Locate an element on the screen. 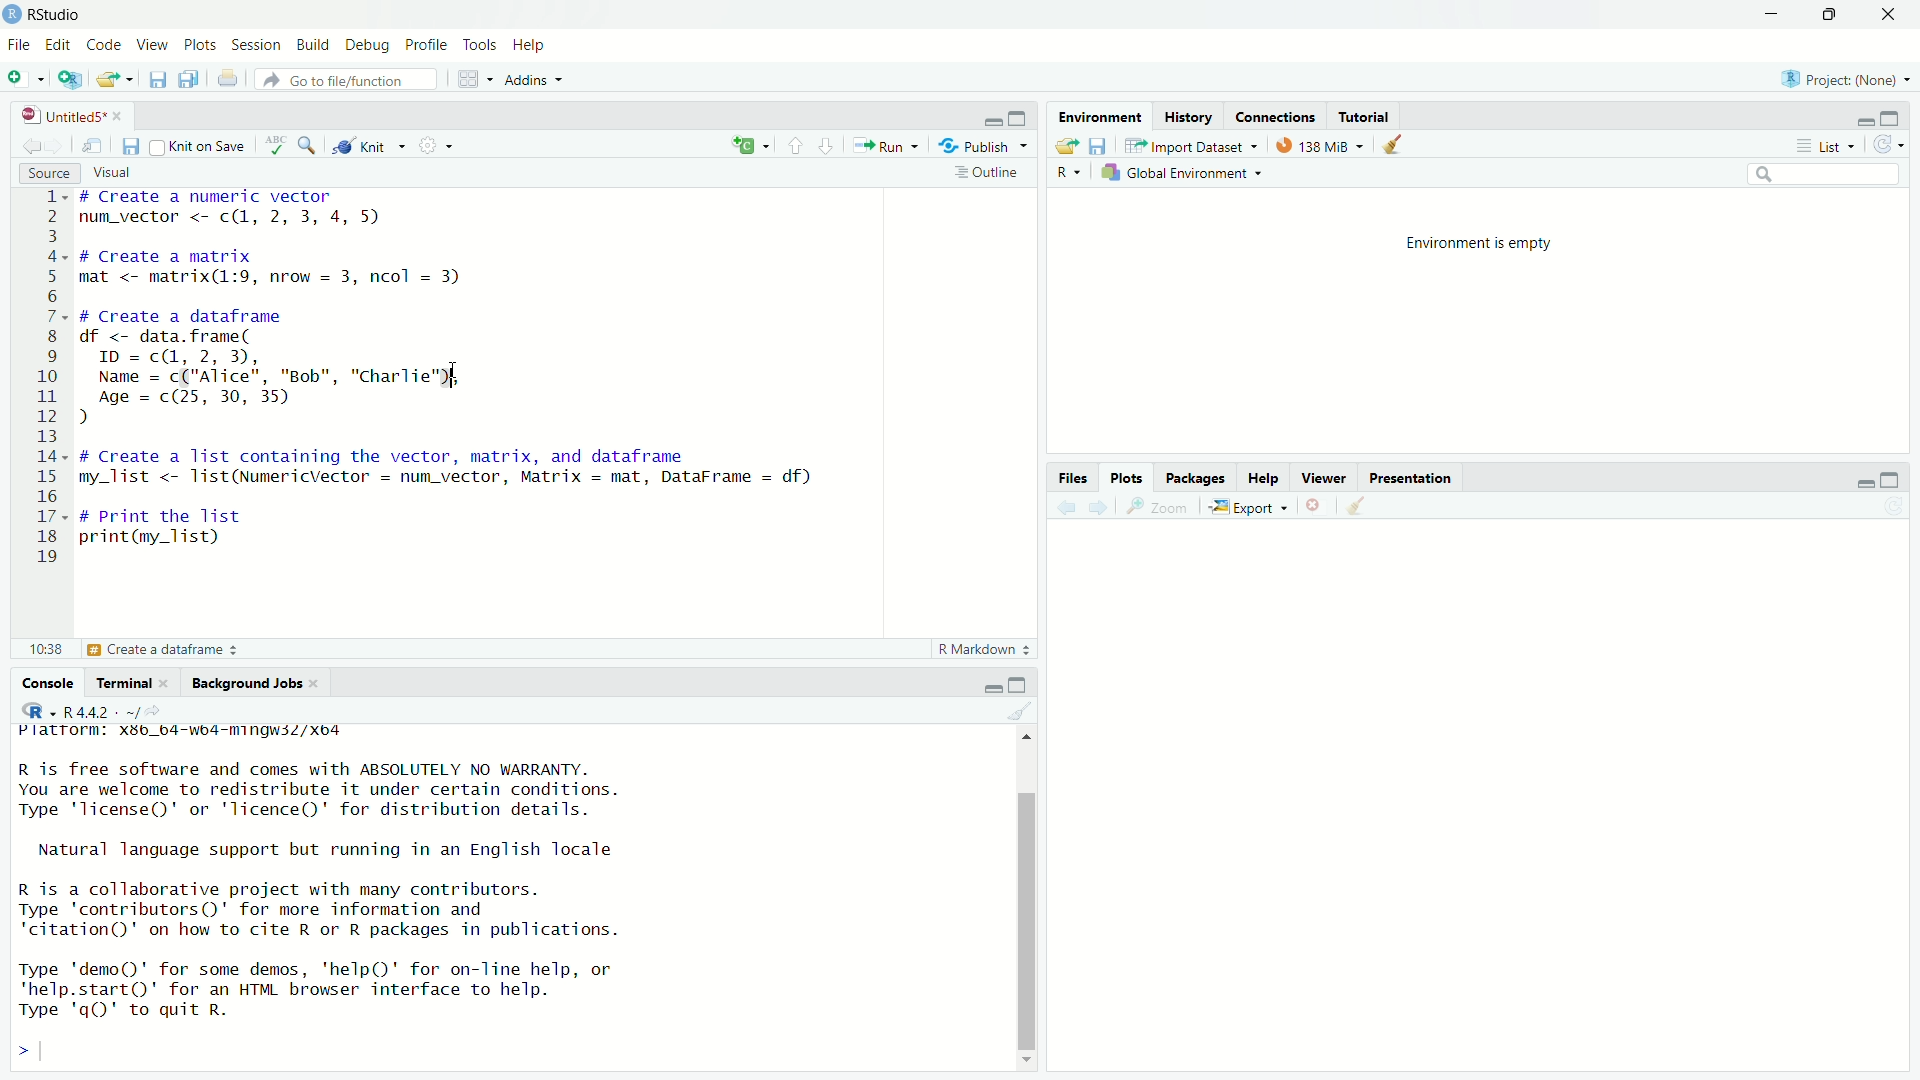 This screenshot has width=1920, height=1080. downward is located at coordinates (833, 145).